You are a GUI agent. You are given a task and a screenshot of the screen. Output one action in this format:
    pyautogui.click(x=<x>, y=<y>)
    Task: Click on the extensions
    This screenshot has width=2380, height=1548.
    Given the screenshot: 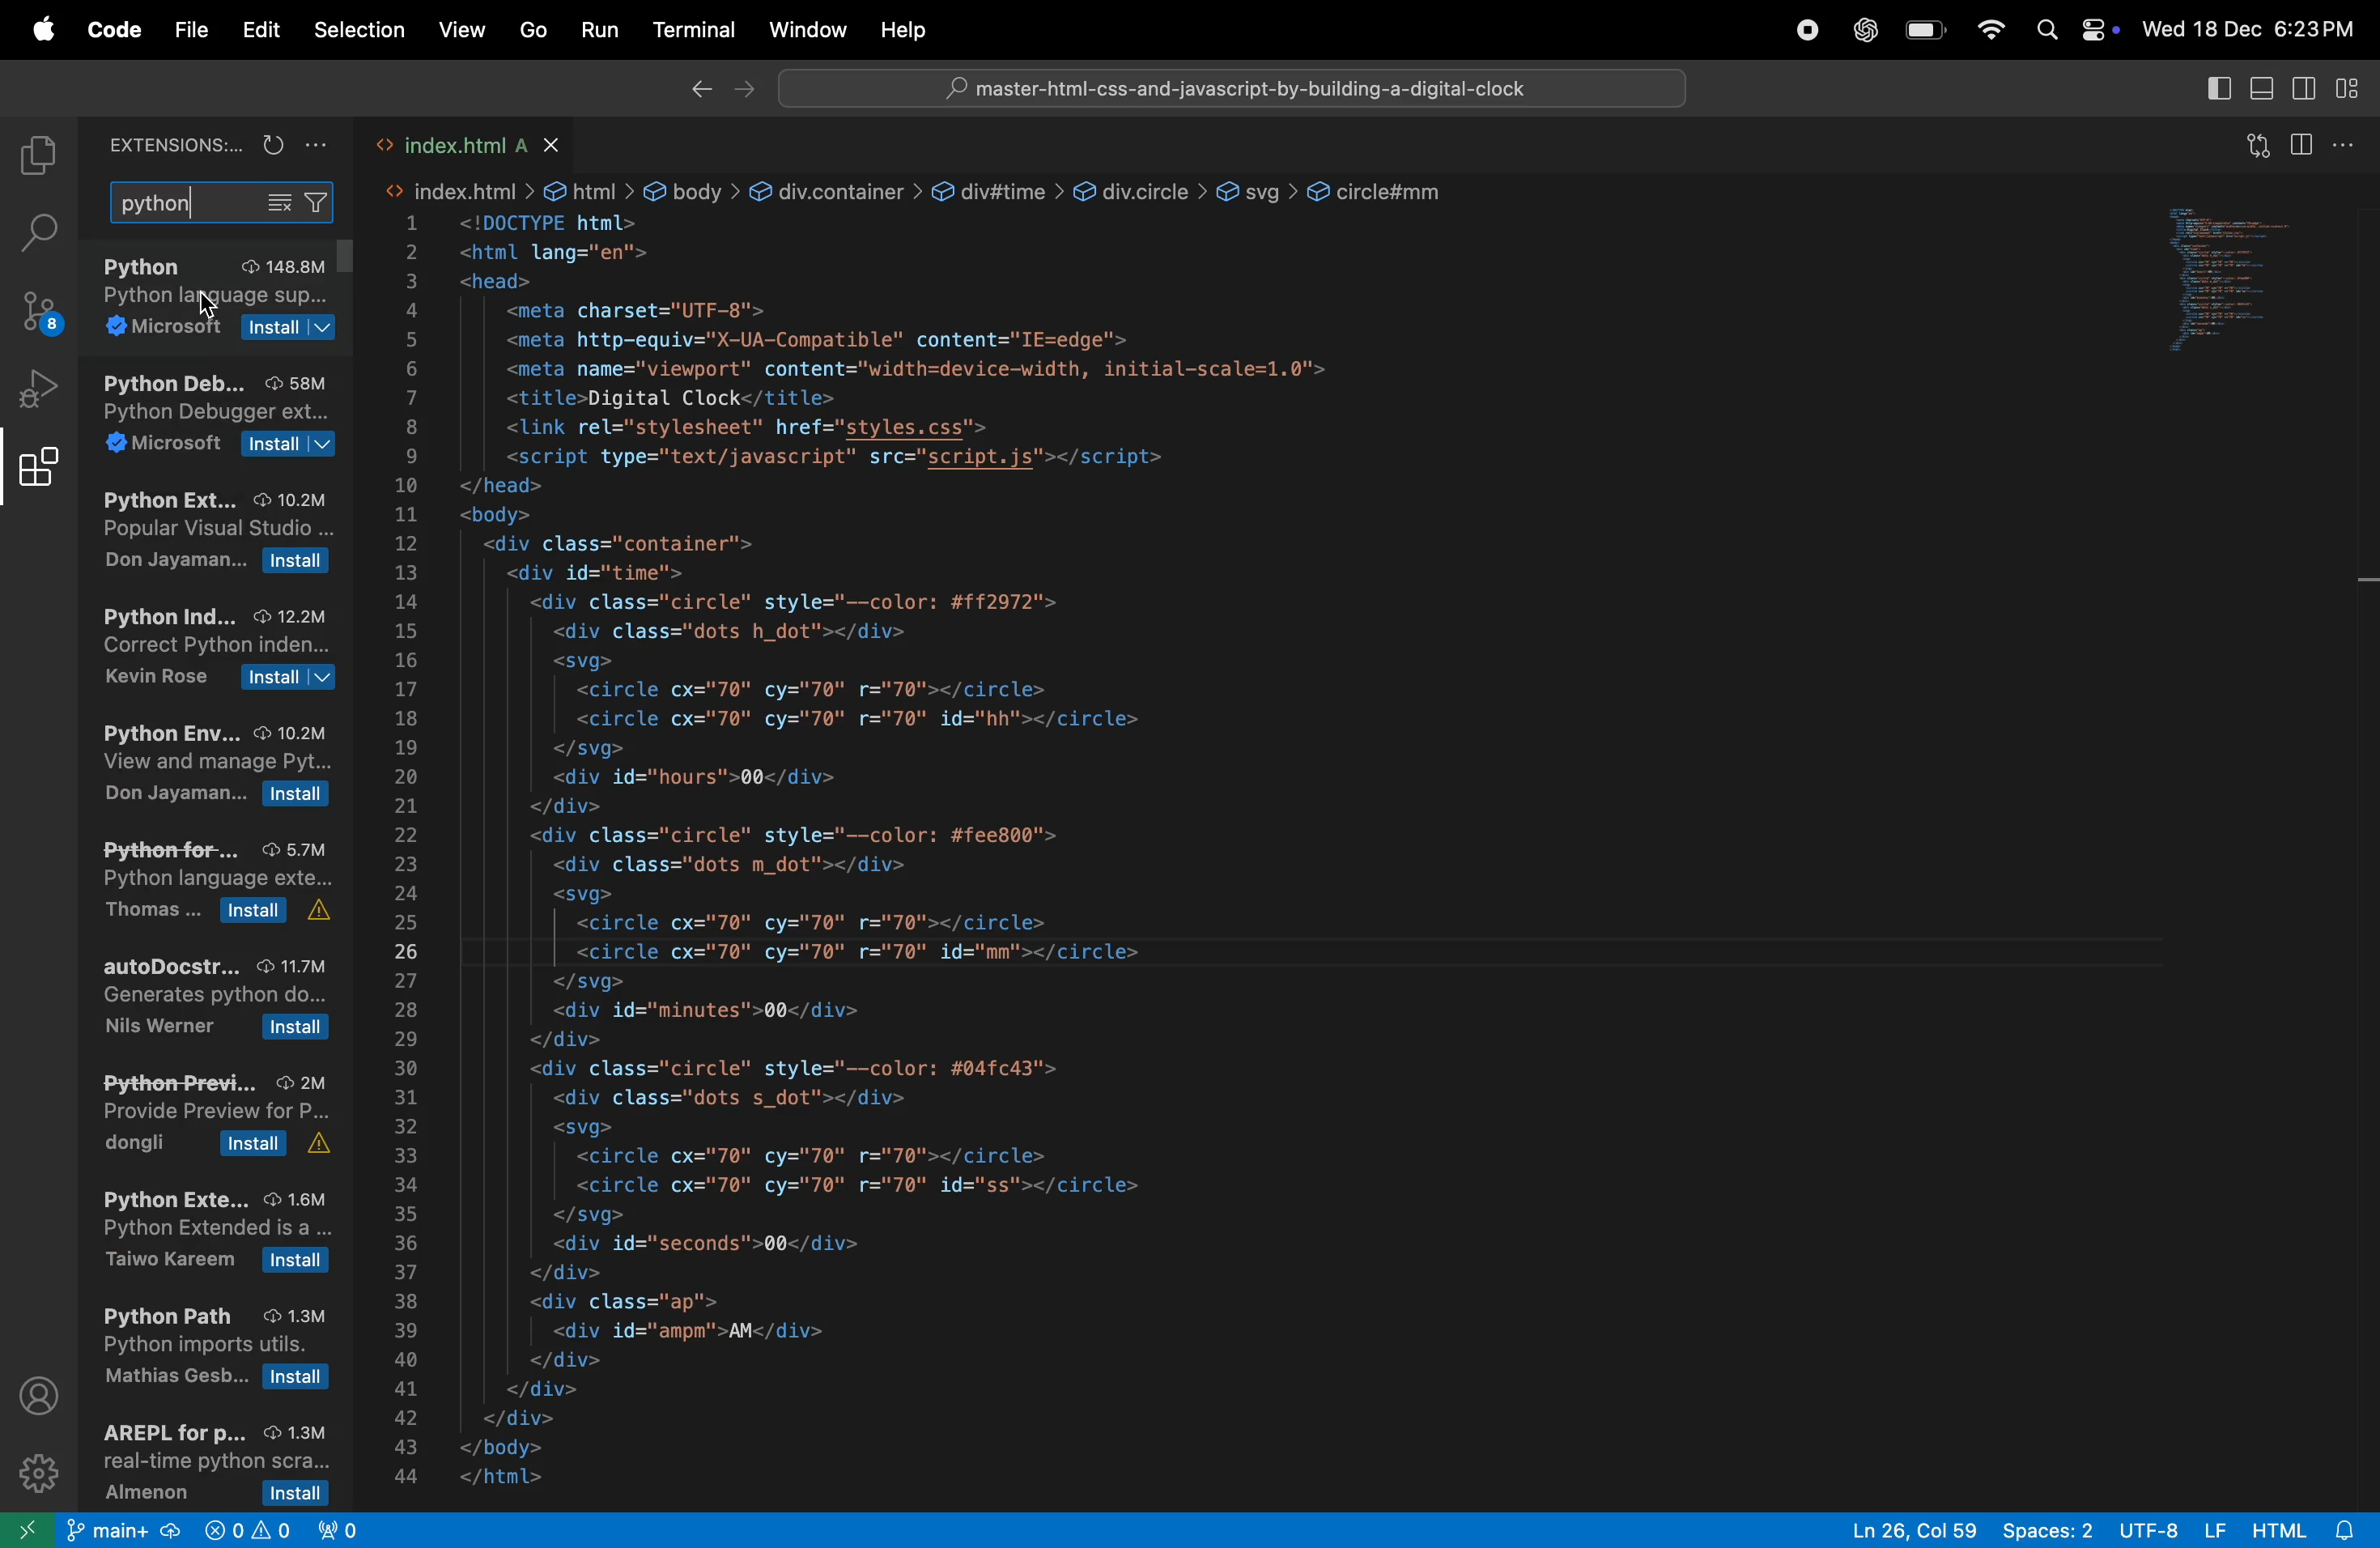 What is the action you would take?
    pyautogui.click(x=38, y=475)
    